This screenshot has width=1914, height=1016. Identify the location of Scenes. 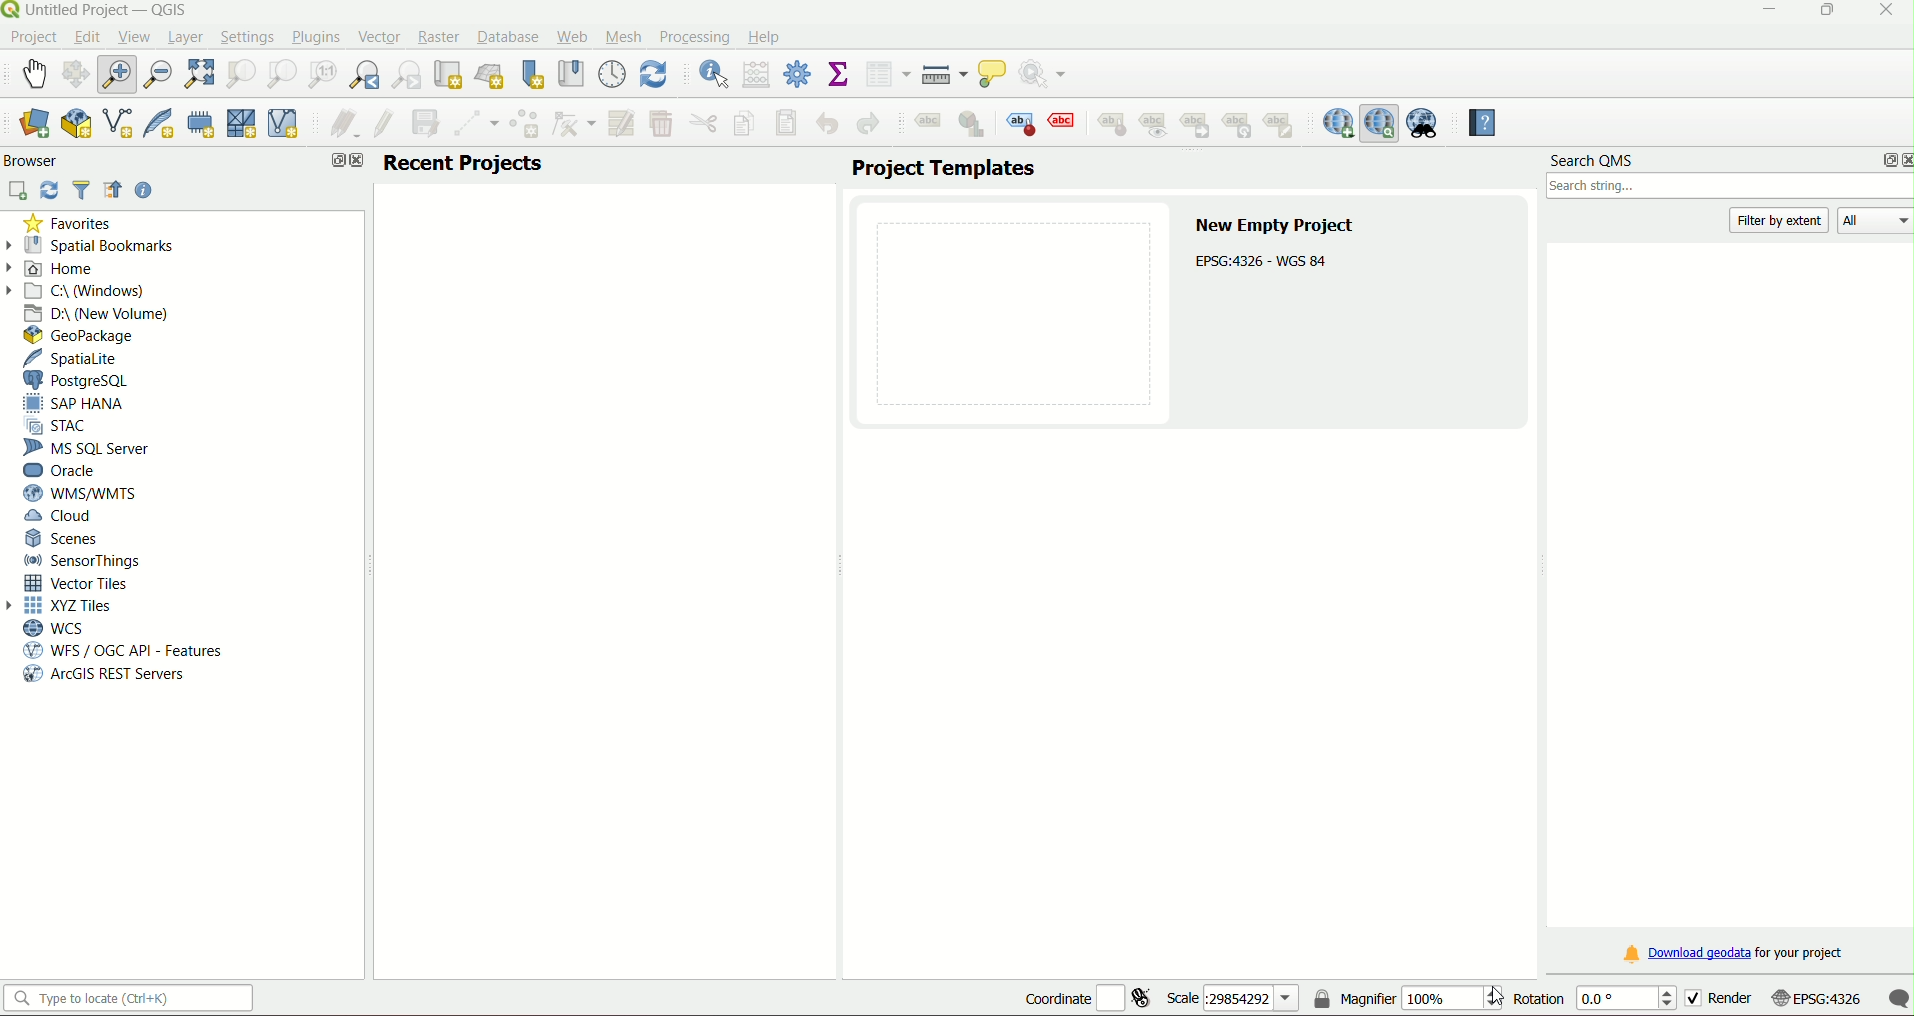
(64, 538).